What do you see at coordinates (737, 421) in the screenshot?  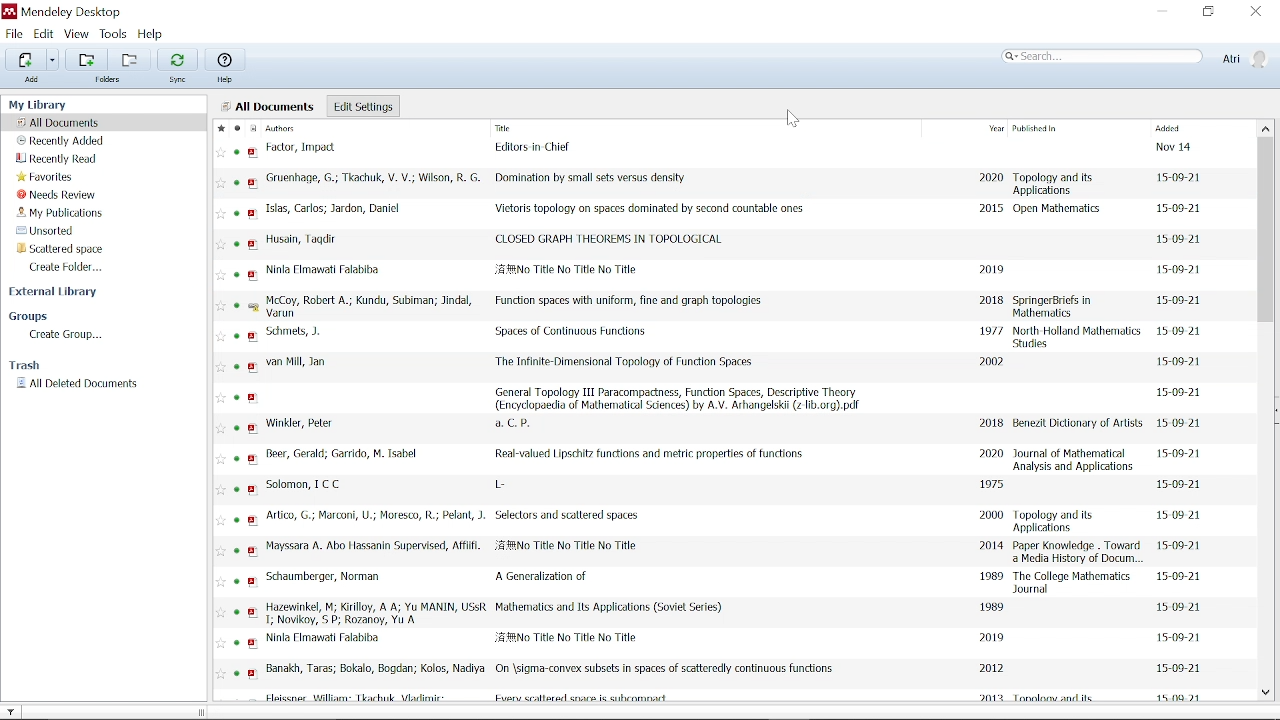 I see `All files with author, title, year, published in, added columns` at bounding box center [737, 421].